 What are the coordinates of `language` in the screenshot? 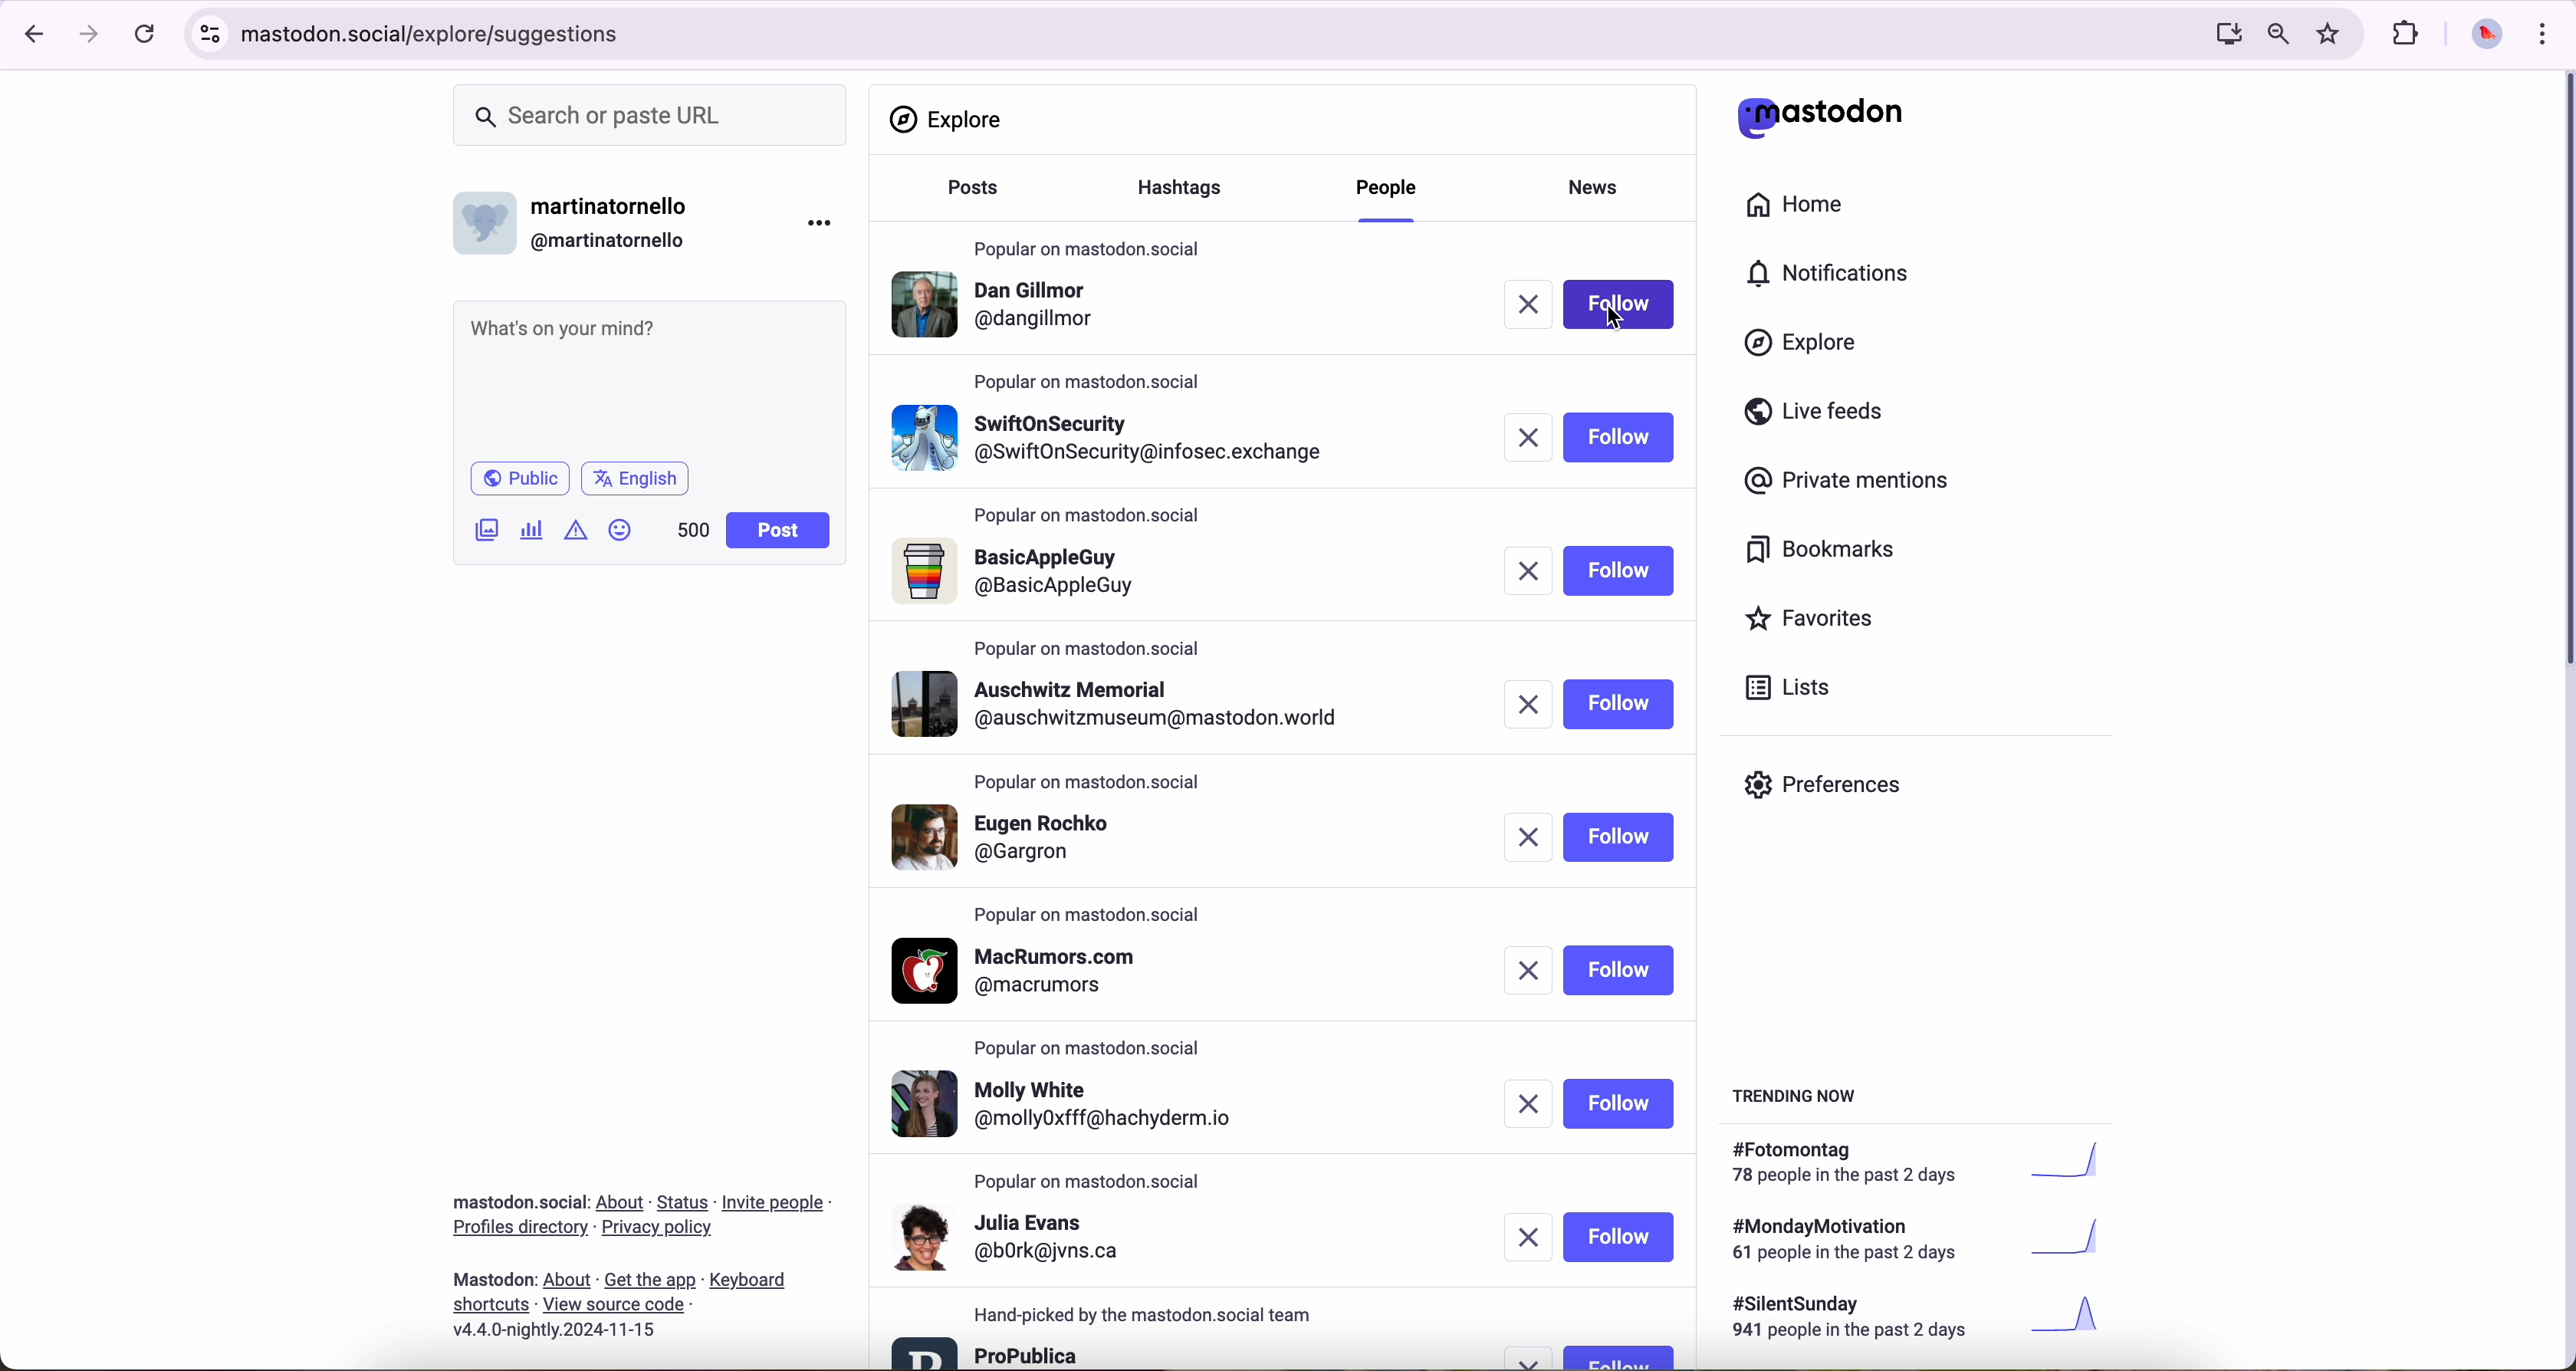 It's located at (636, 477).